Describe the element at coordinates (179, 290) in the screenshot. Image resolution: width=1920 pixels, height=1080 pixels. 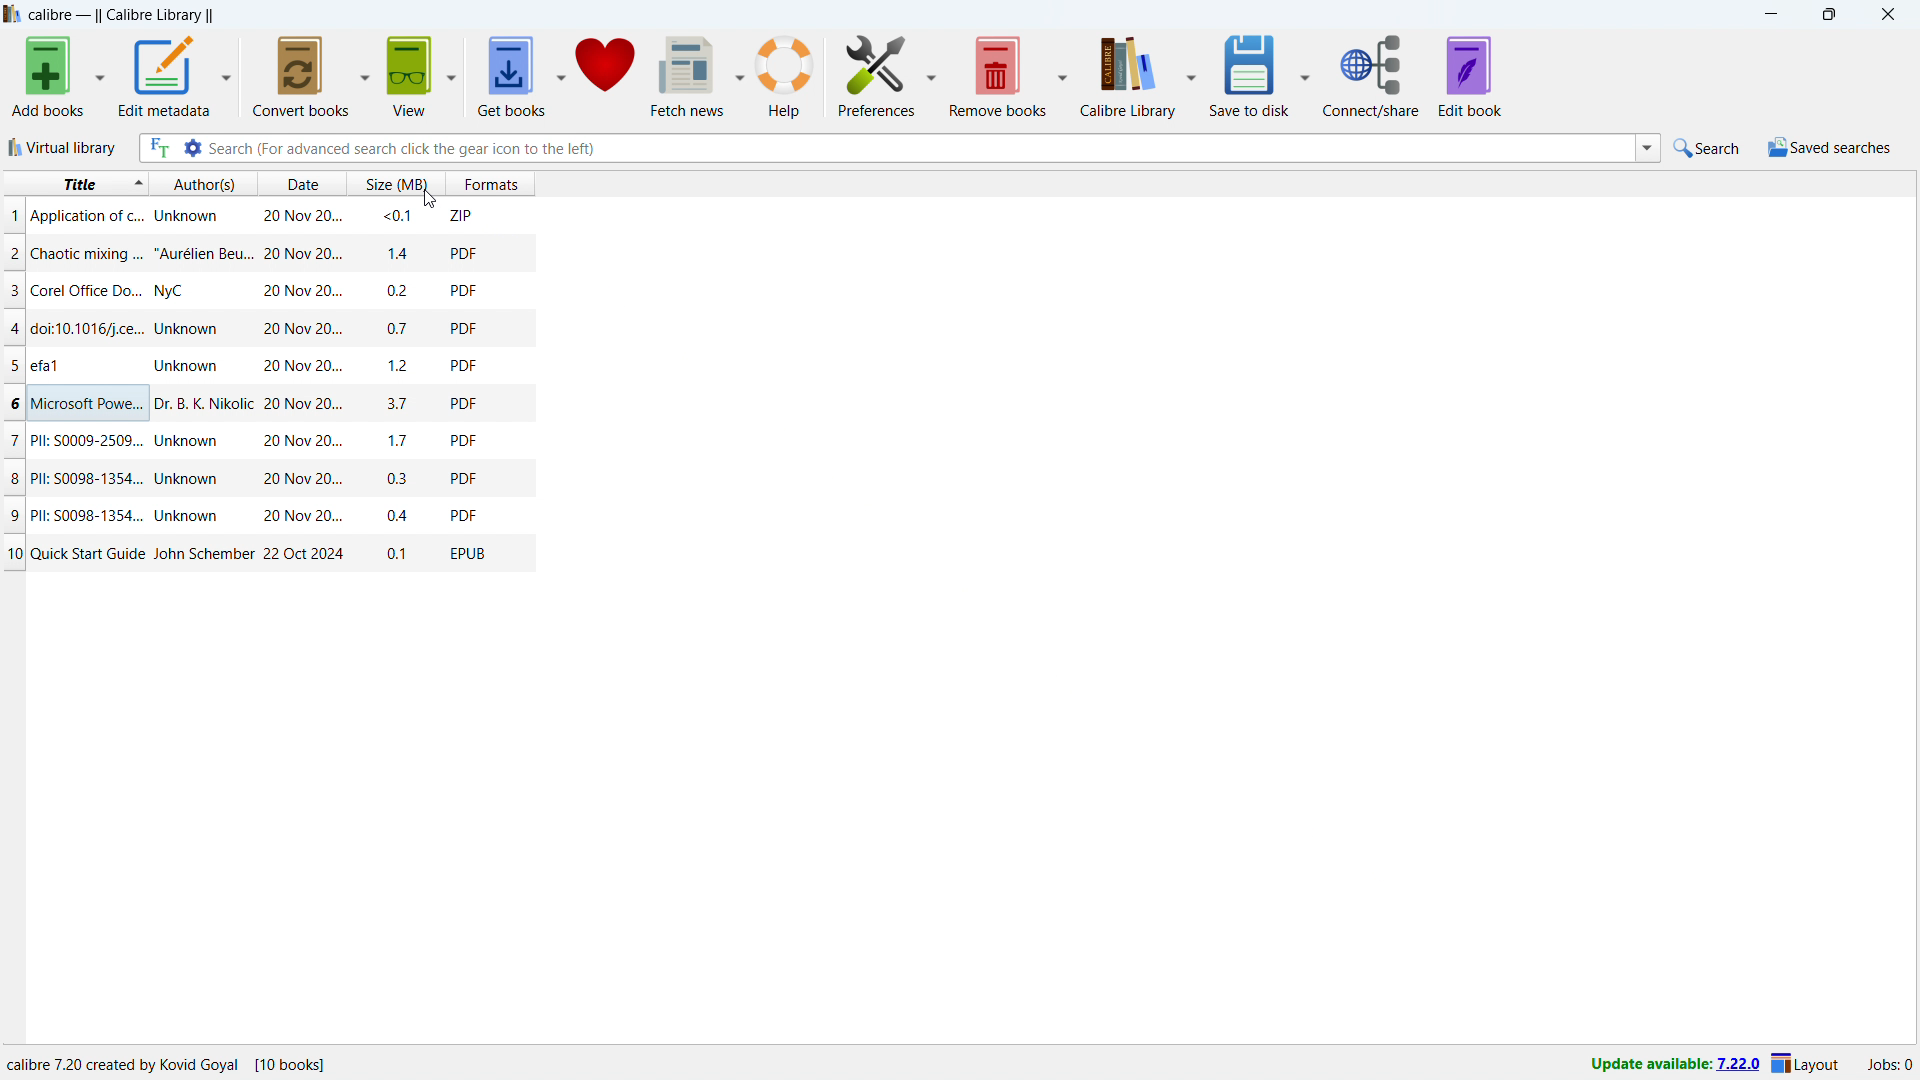
I see `author` at that location.